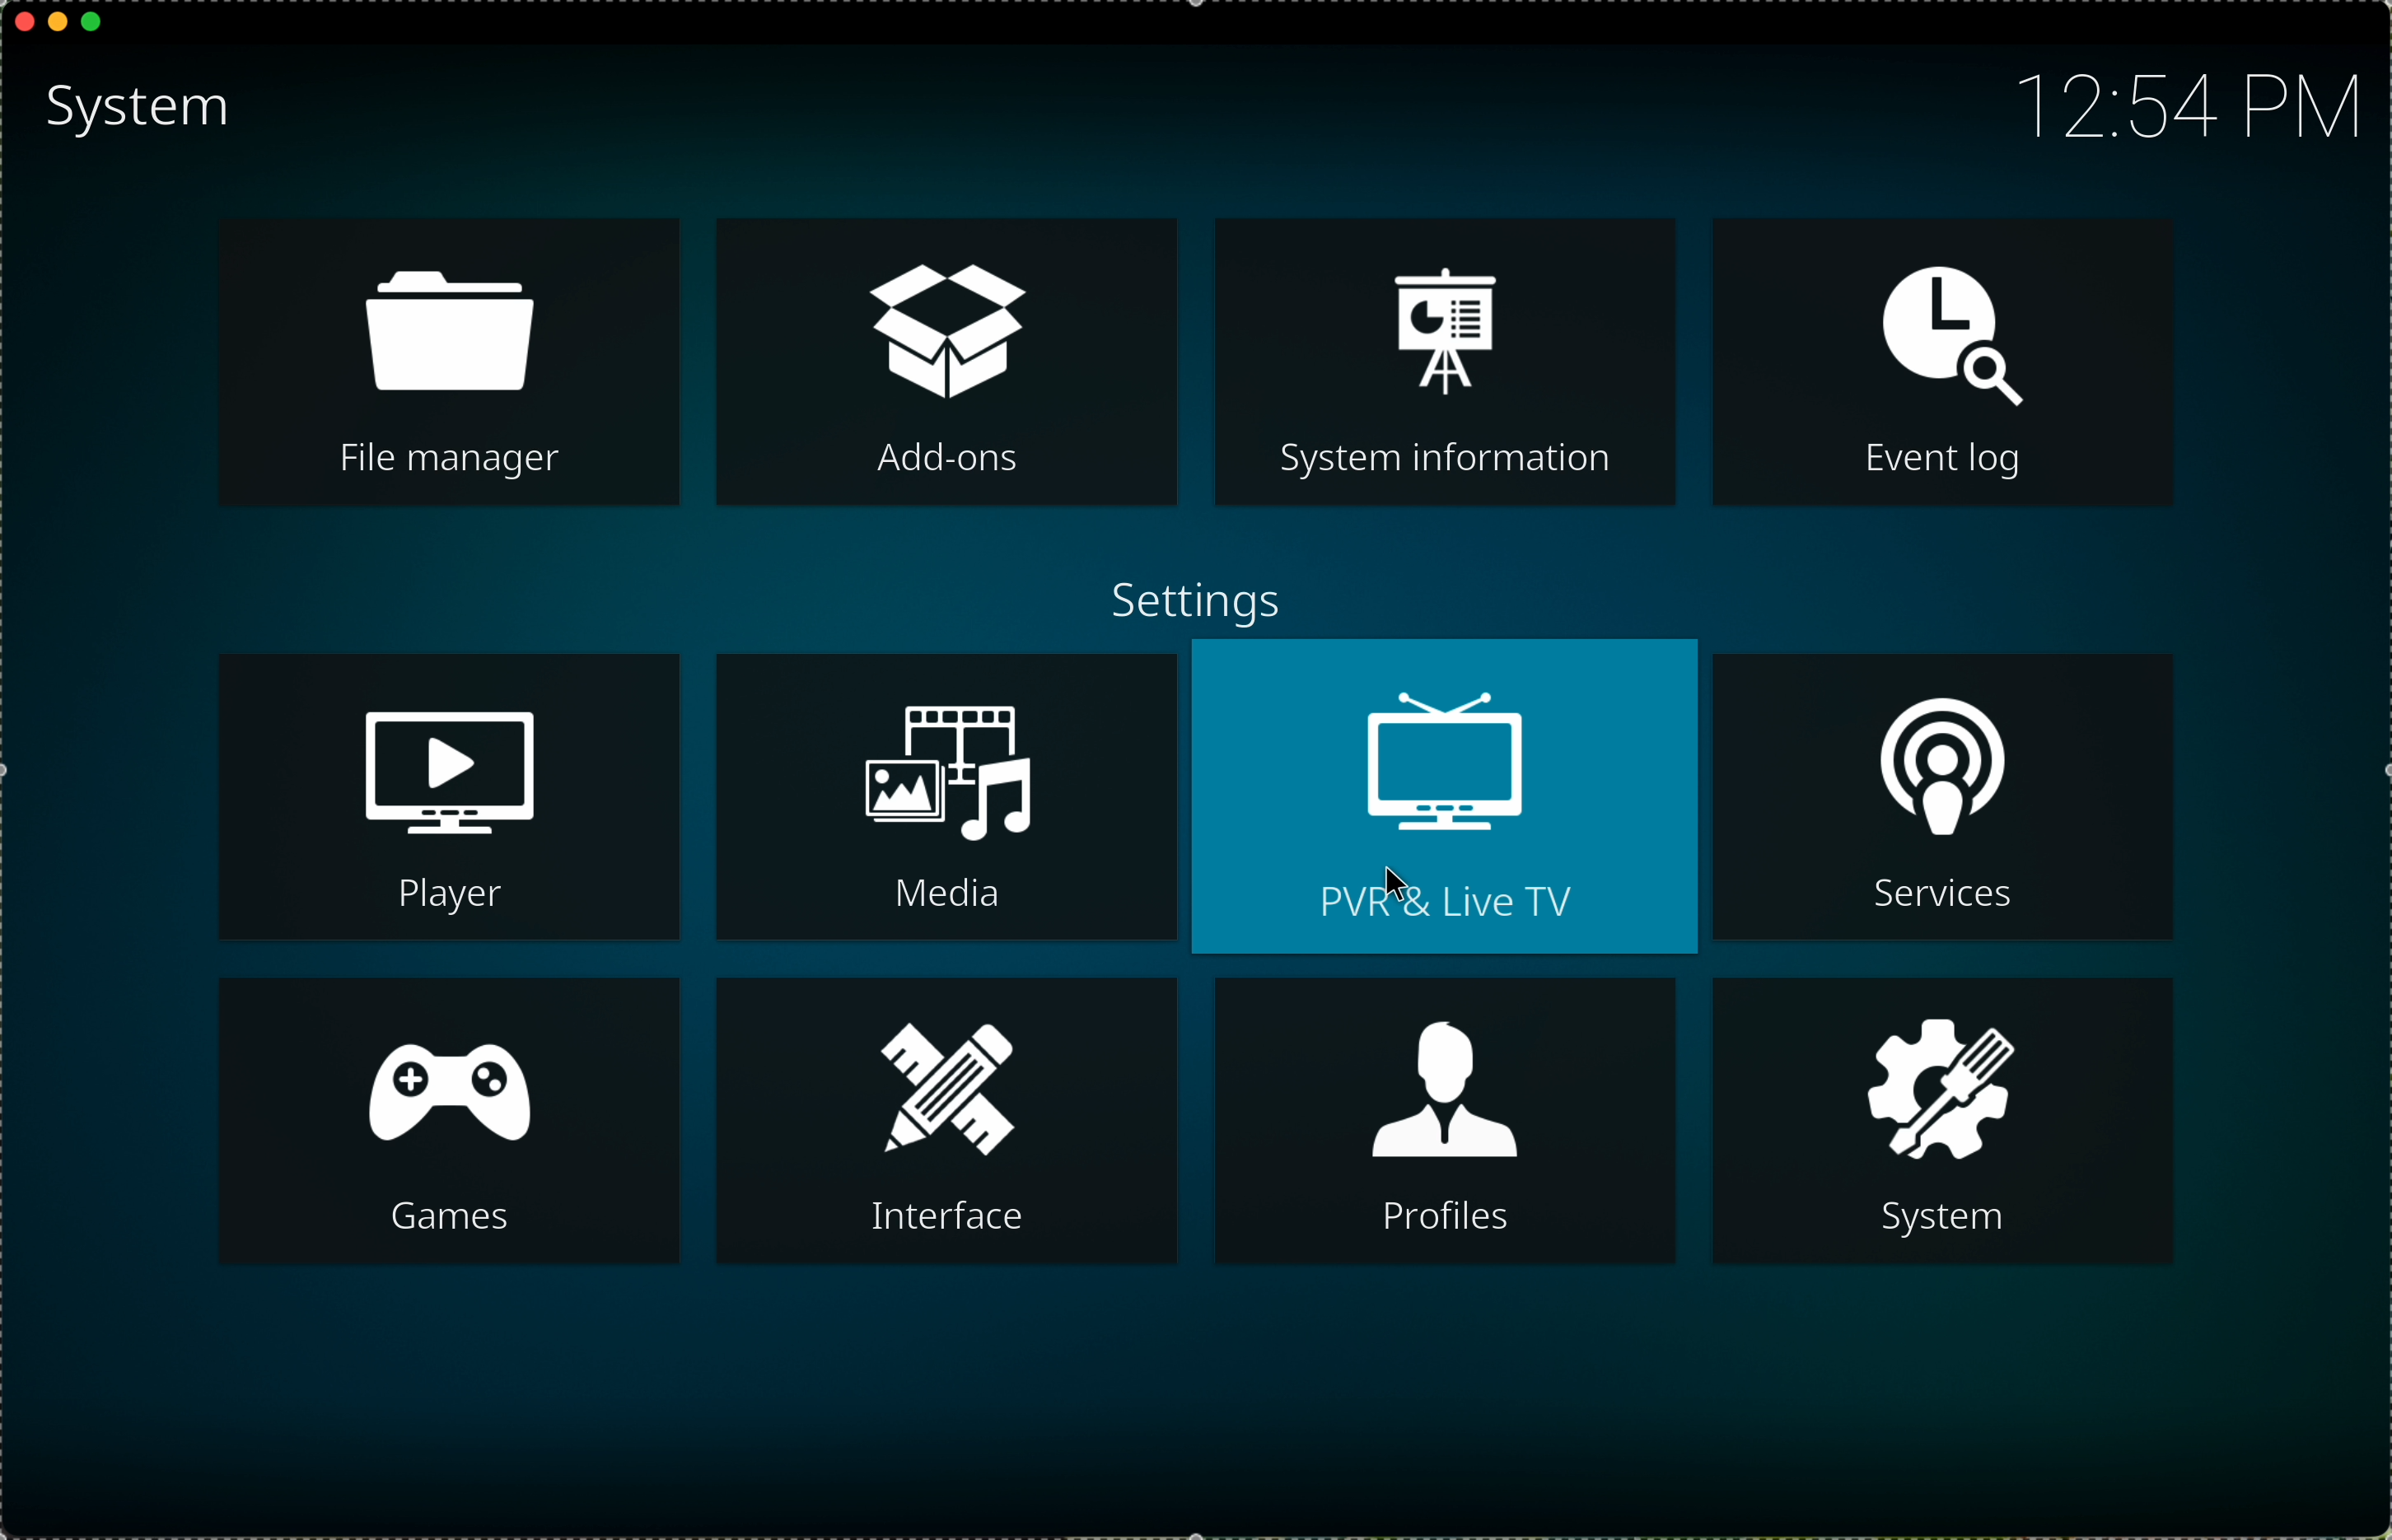 This screenshot has width=2392, height=1540. What do you see at coordinates (946, 799) in the screenshot?
I see `media option` at bounding box center [946, 799].